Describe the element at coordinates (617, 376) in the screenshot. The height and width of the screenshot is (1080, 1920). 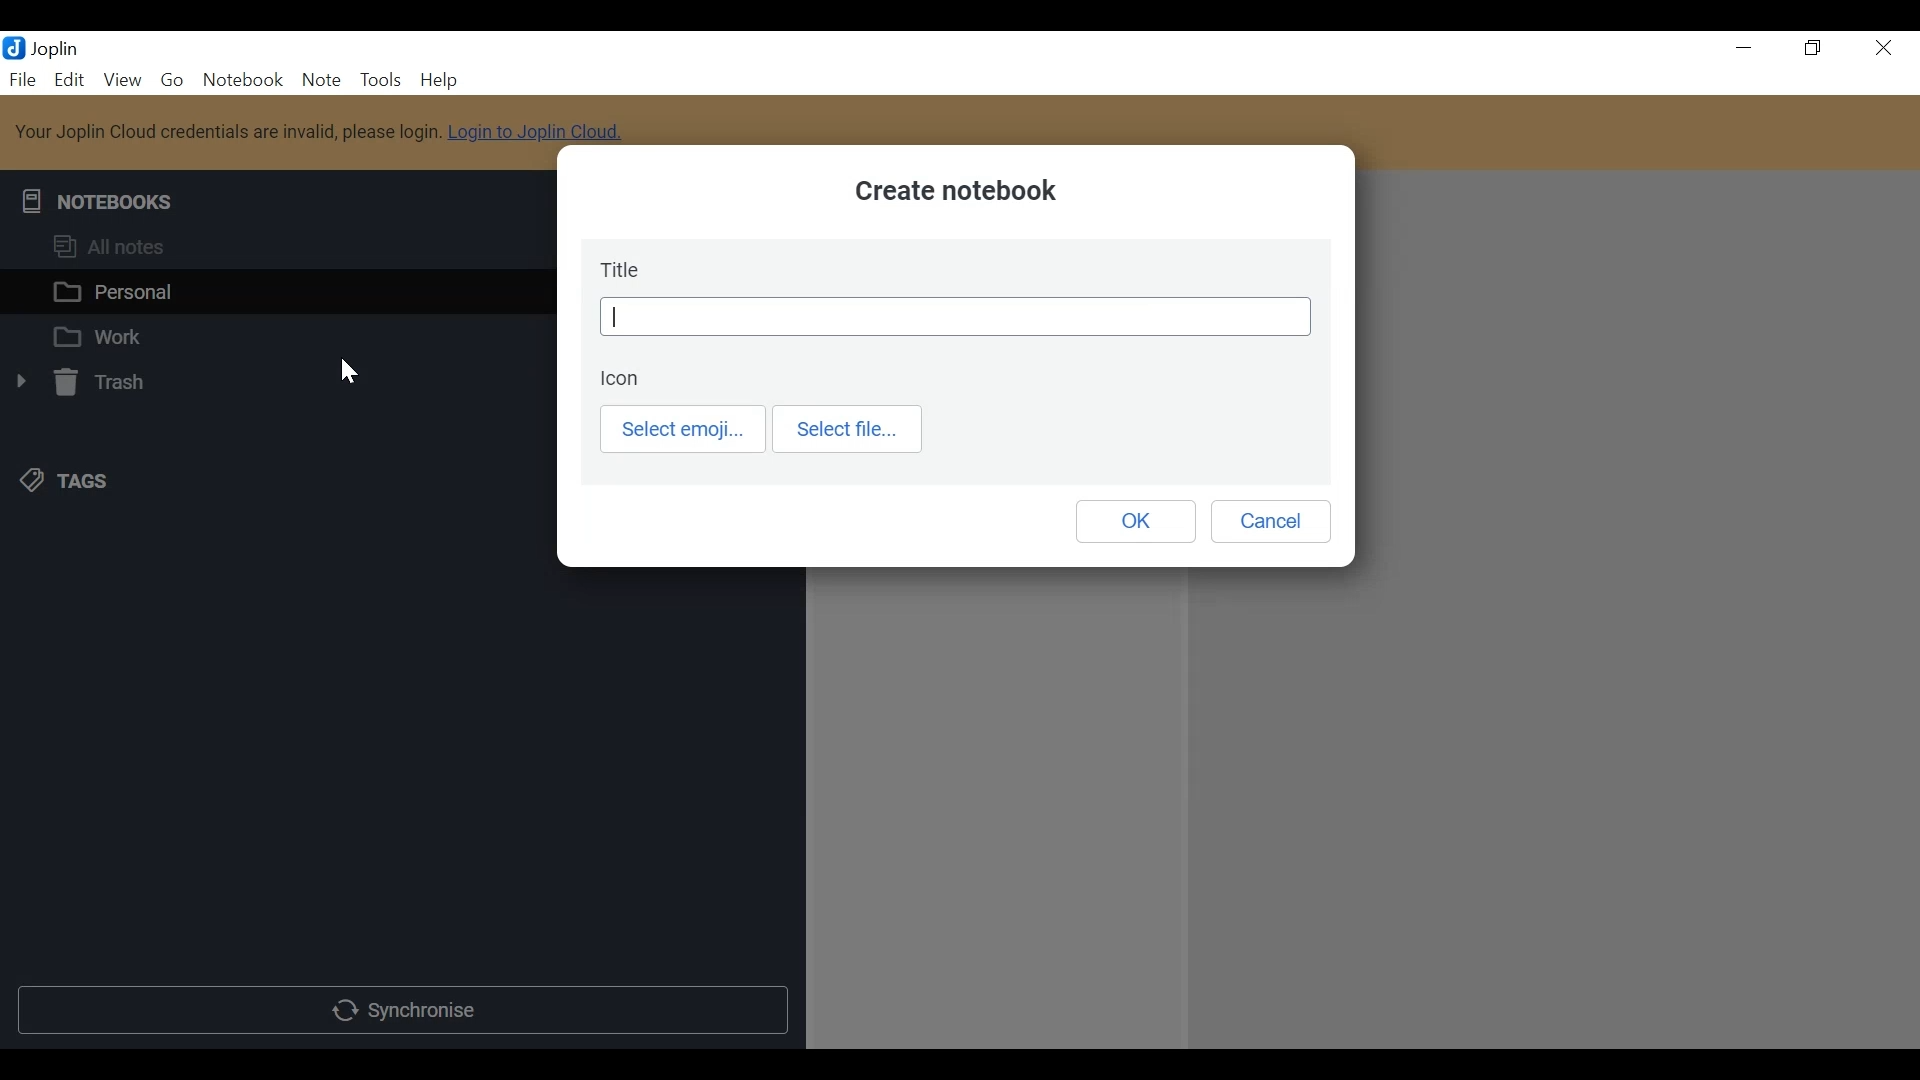
I see `Icon` at that location.